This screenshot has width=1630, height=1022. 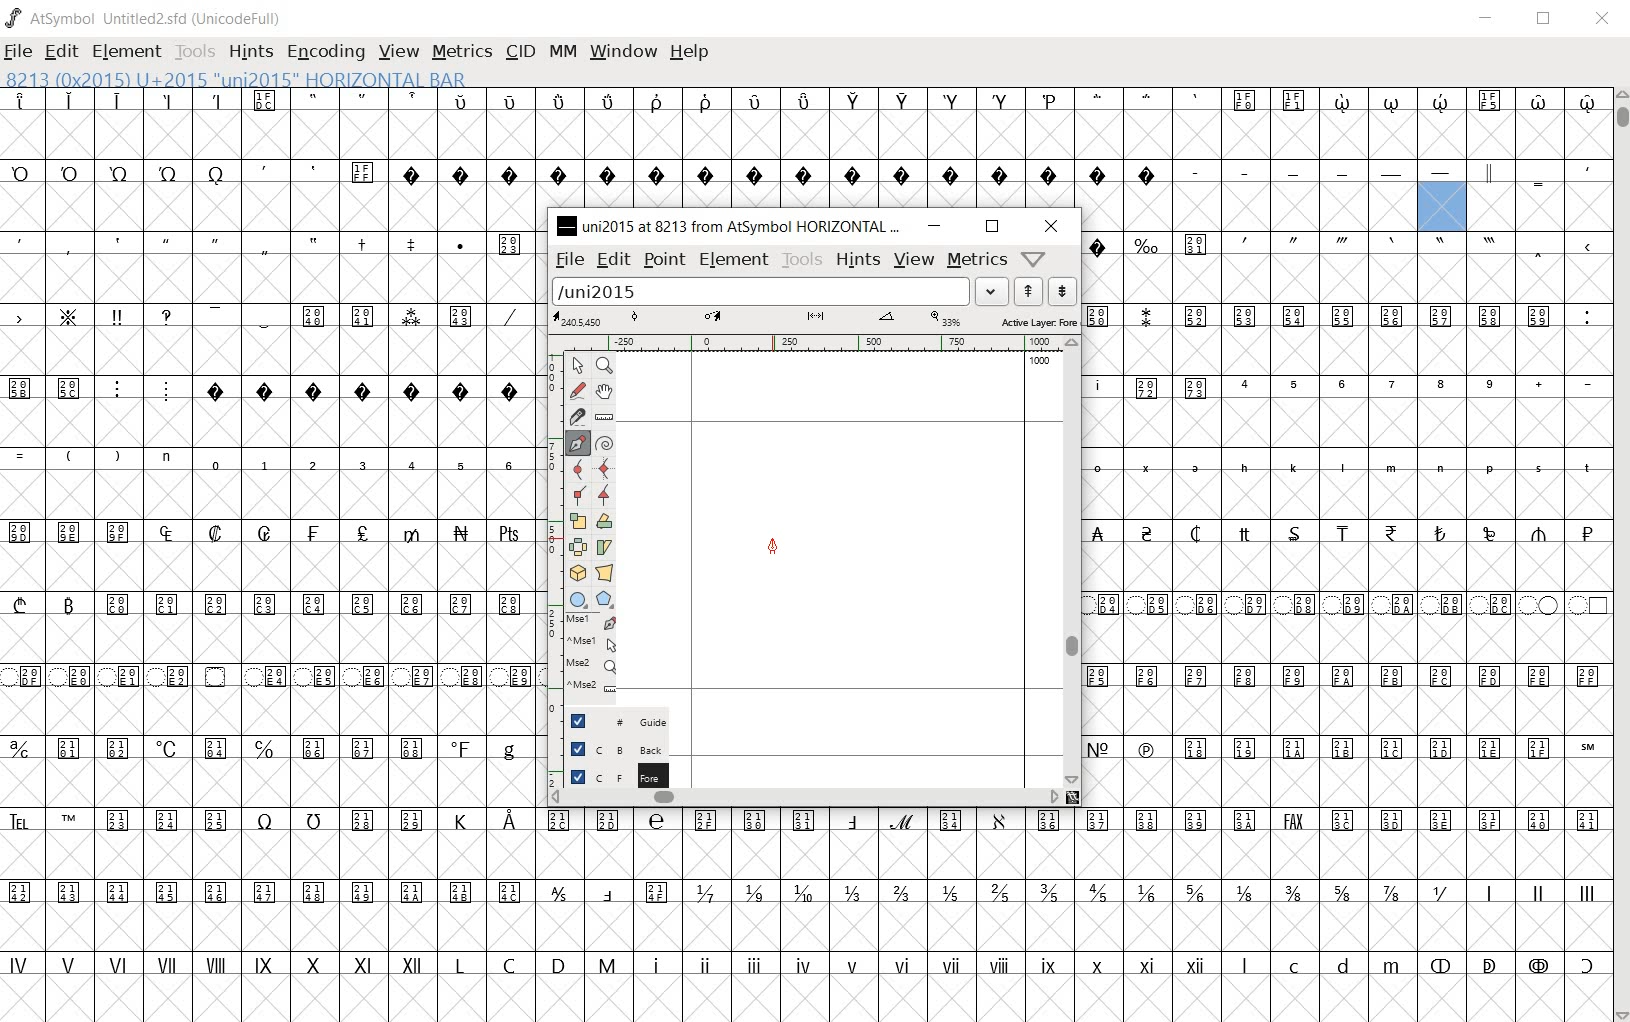 I want to click on Add a corner point, so click(x=577, y=496).